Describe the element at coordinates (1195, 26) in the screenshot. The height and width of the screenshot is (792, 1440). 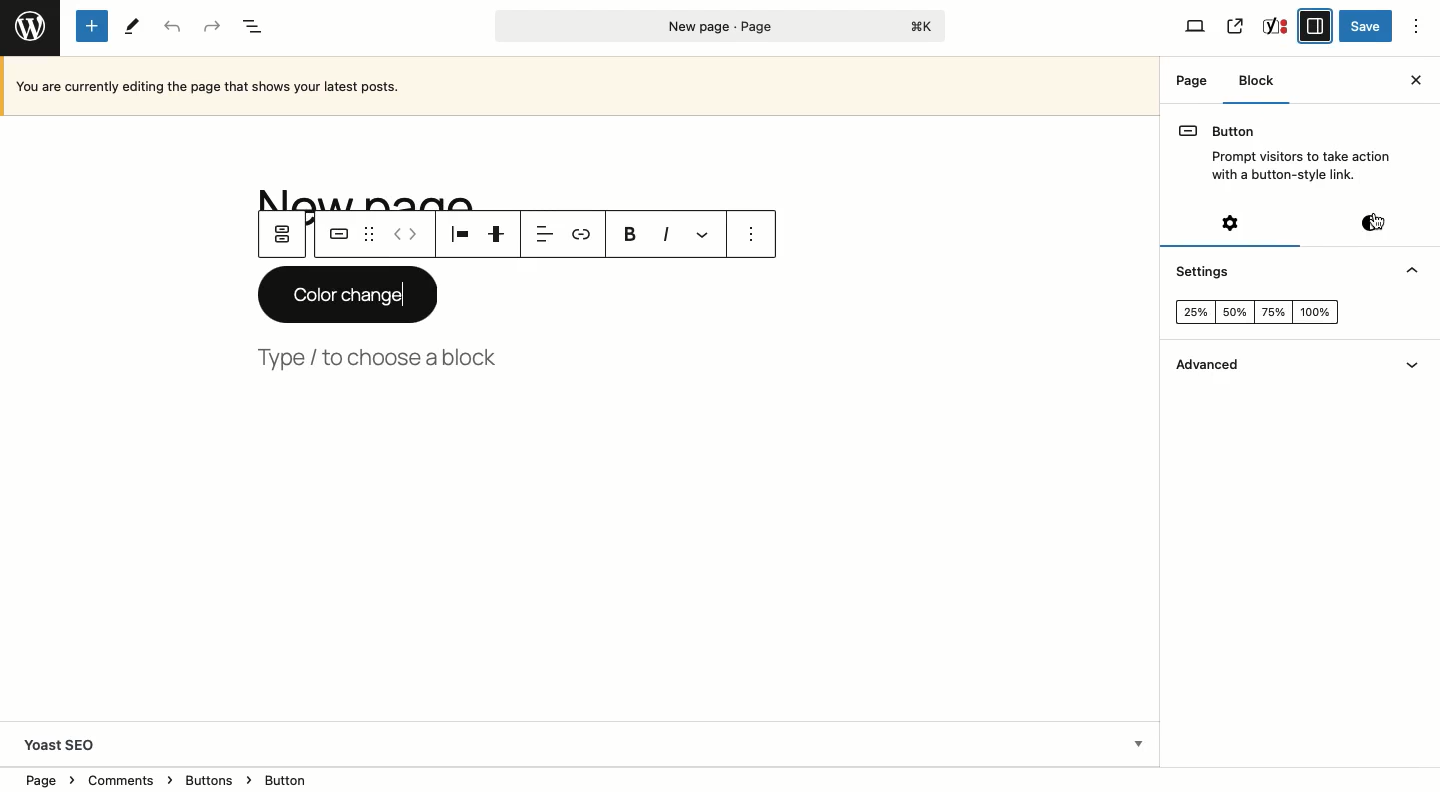
I see `View` at that location.